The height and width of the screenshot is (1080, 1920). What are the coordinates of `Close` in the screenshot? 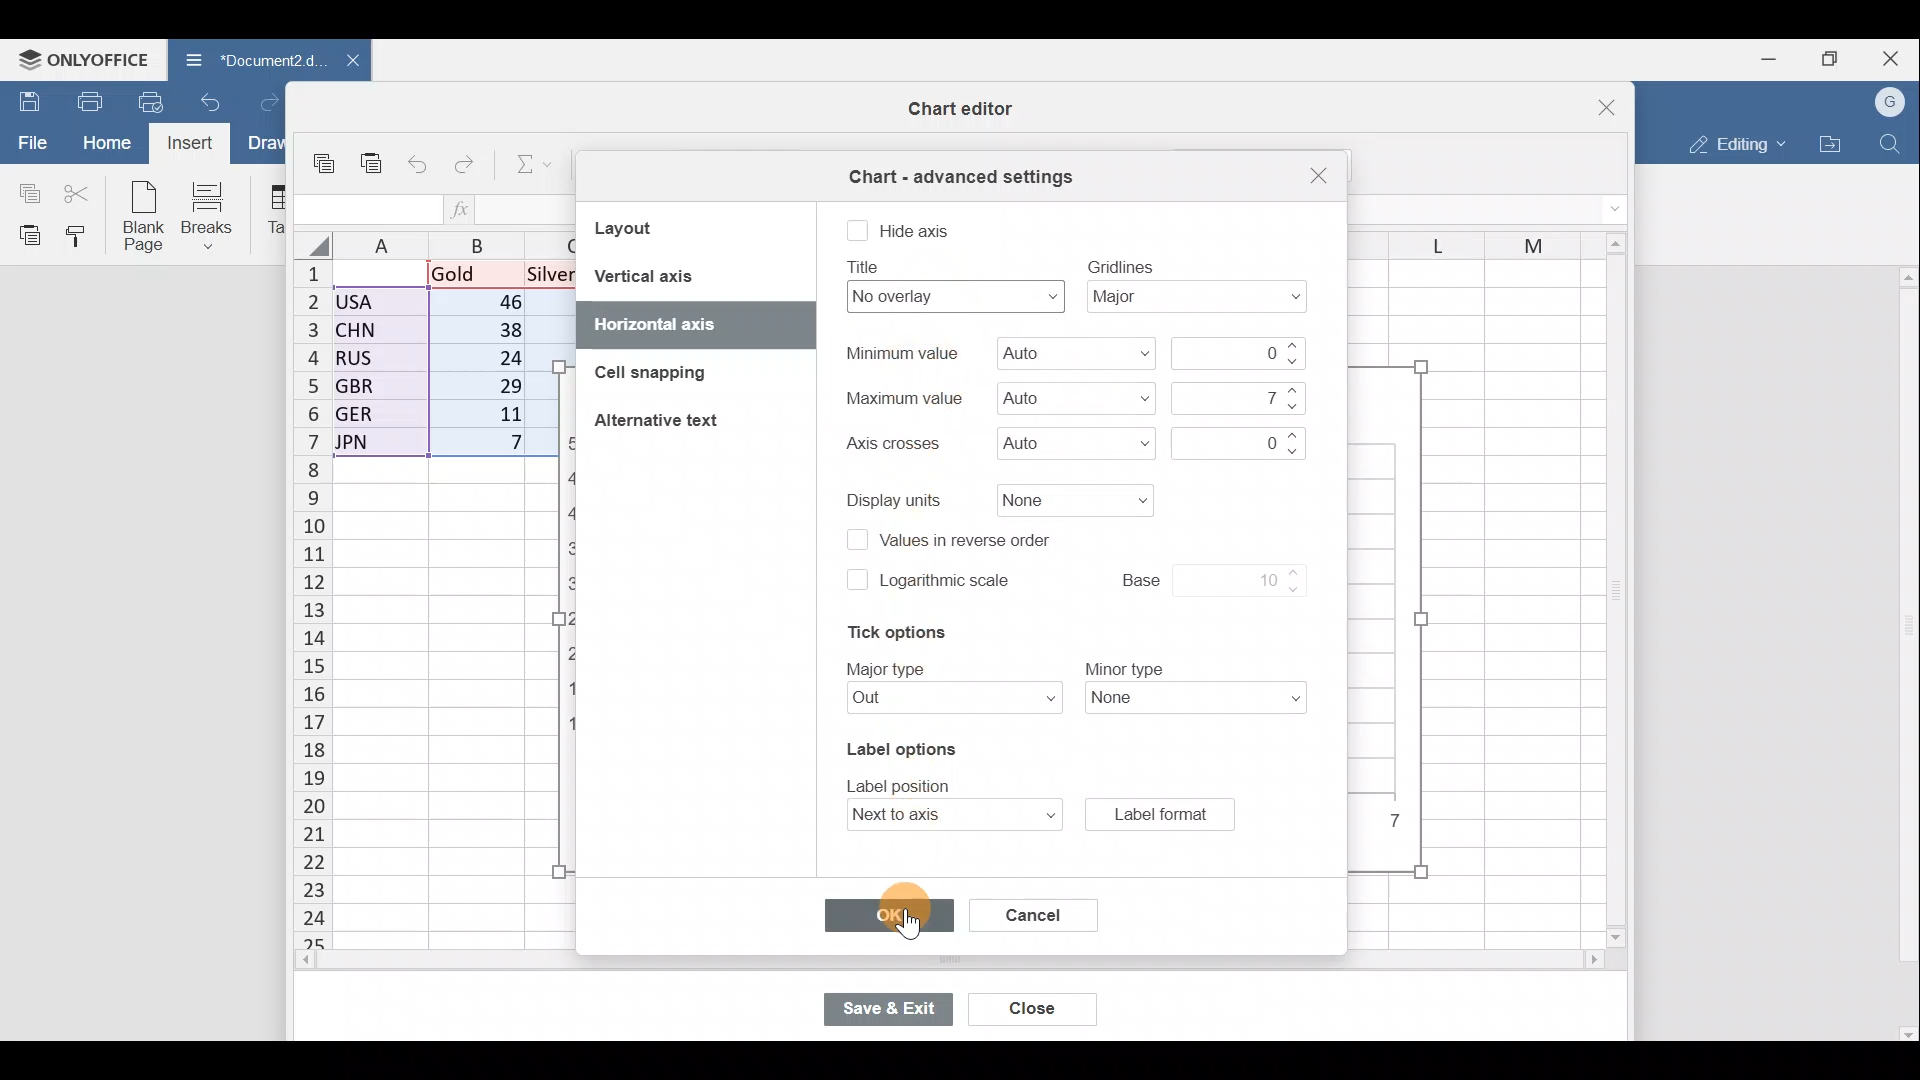 It's located at (1315, 176).